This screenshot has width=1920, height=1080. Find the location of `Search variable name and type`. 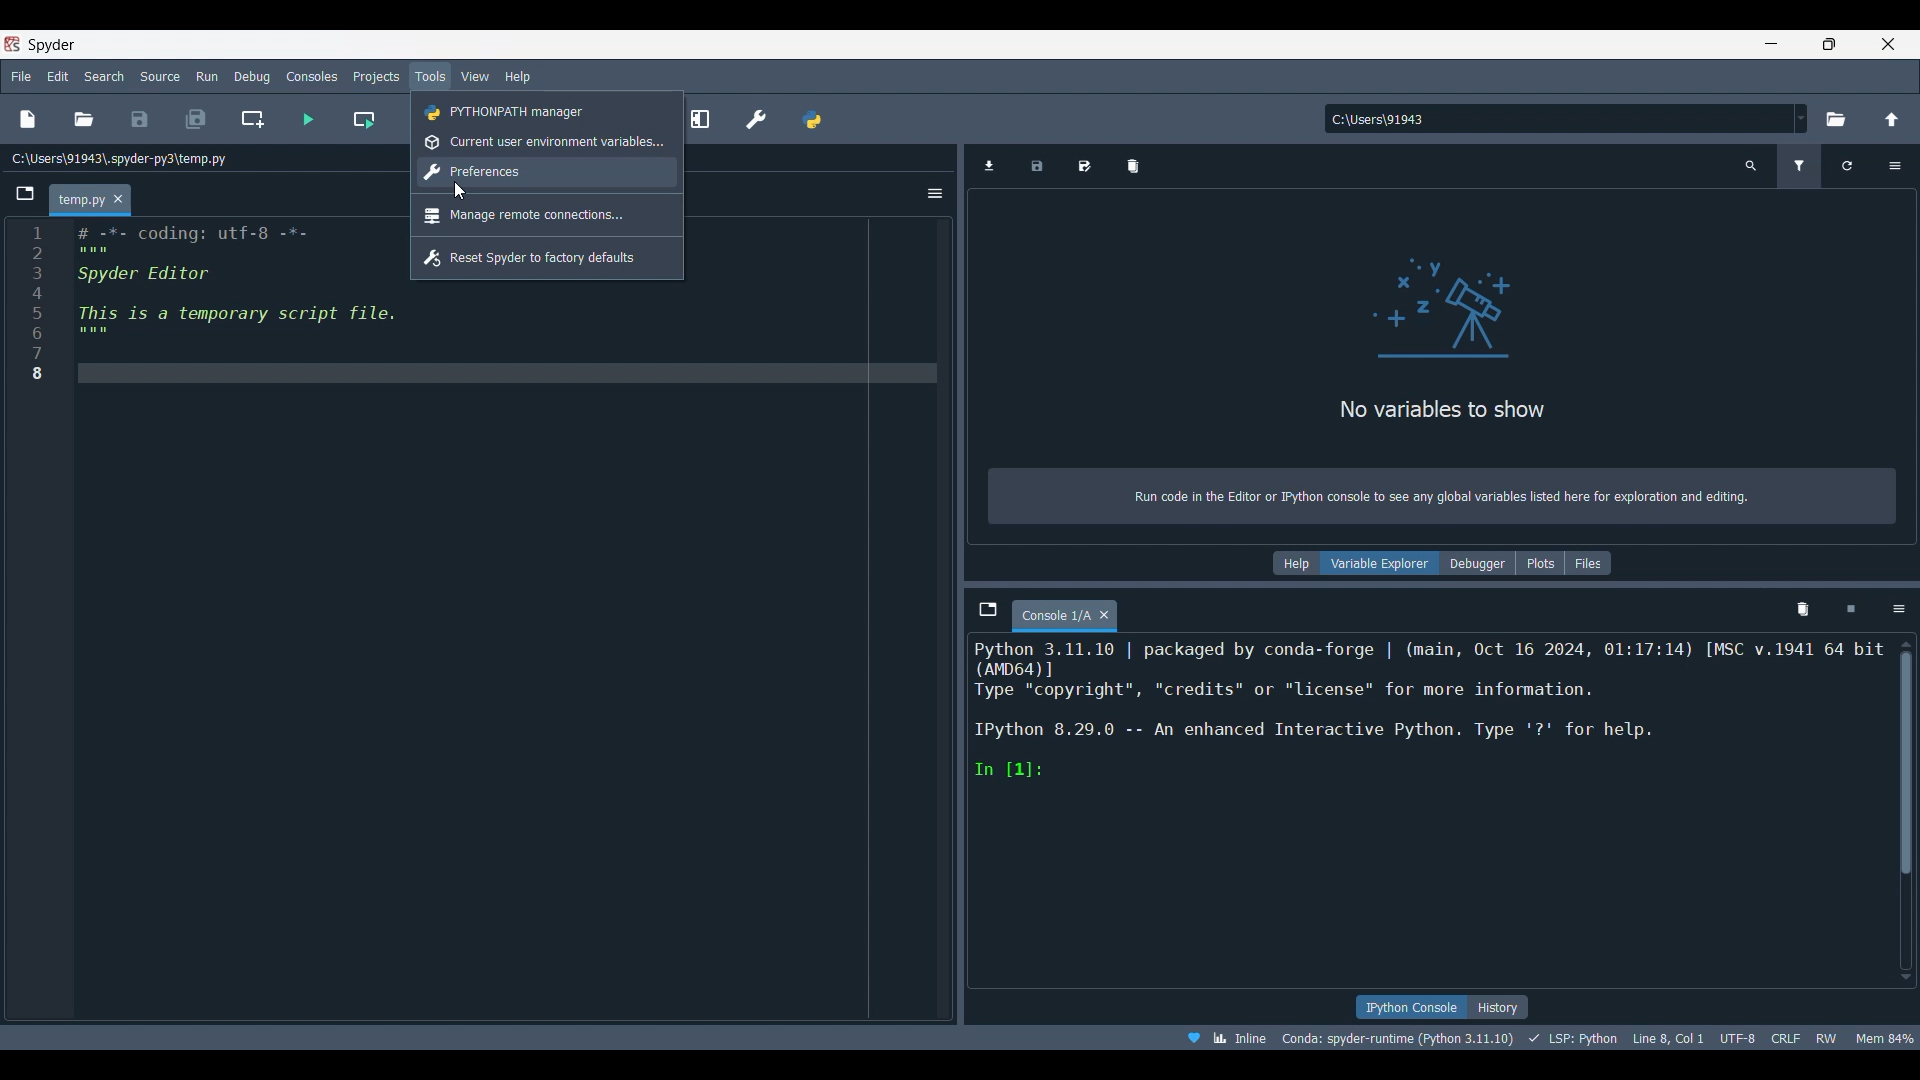

Search variable name and type is located at coordinates (1751, 166).